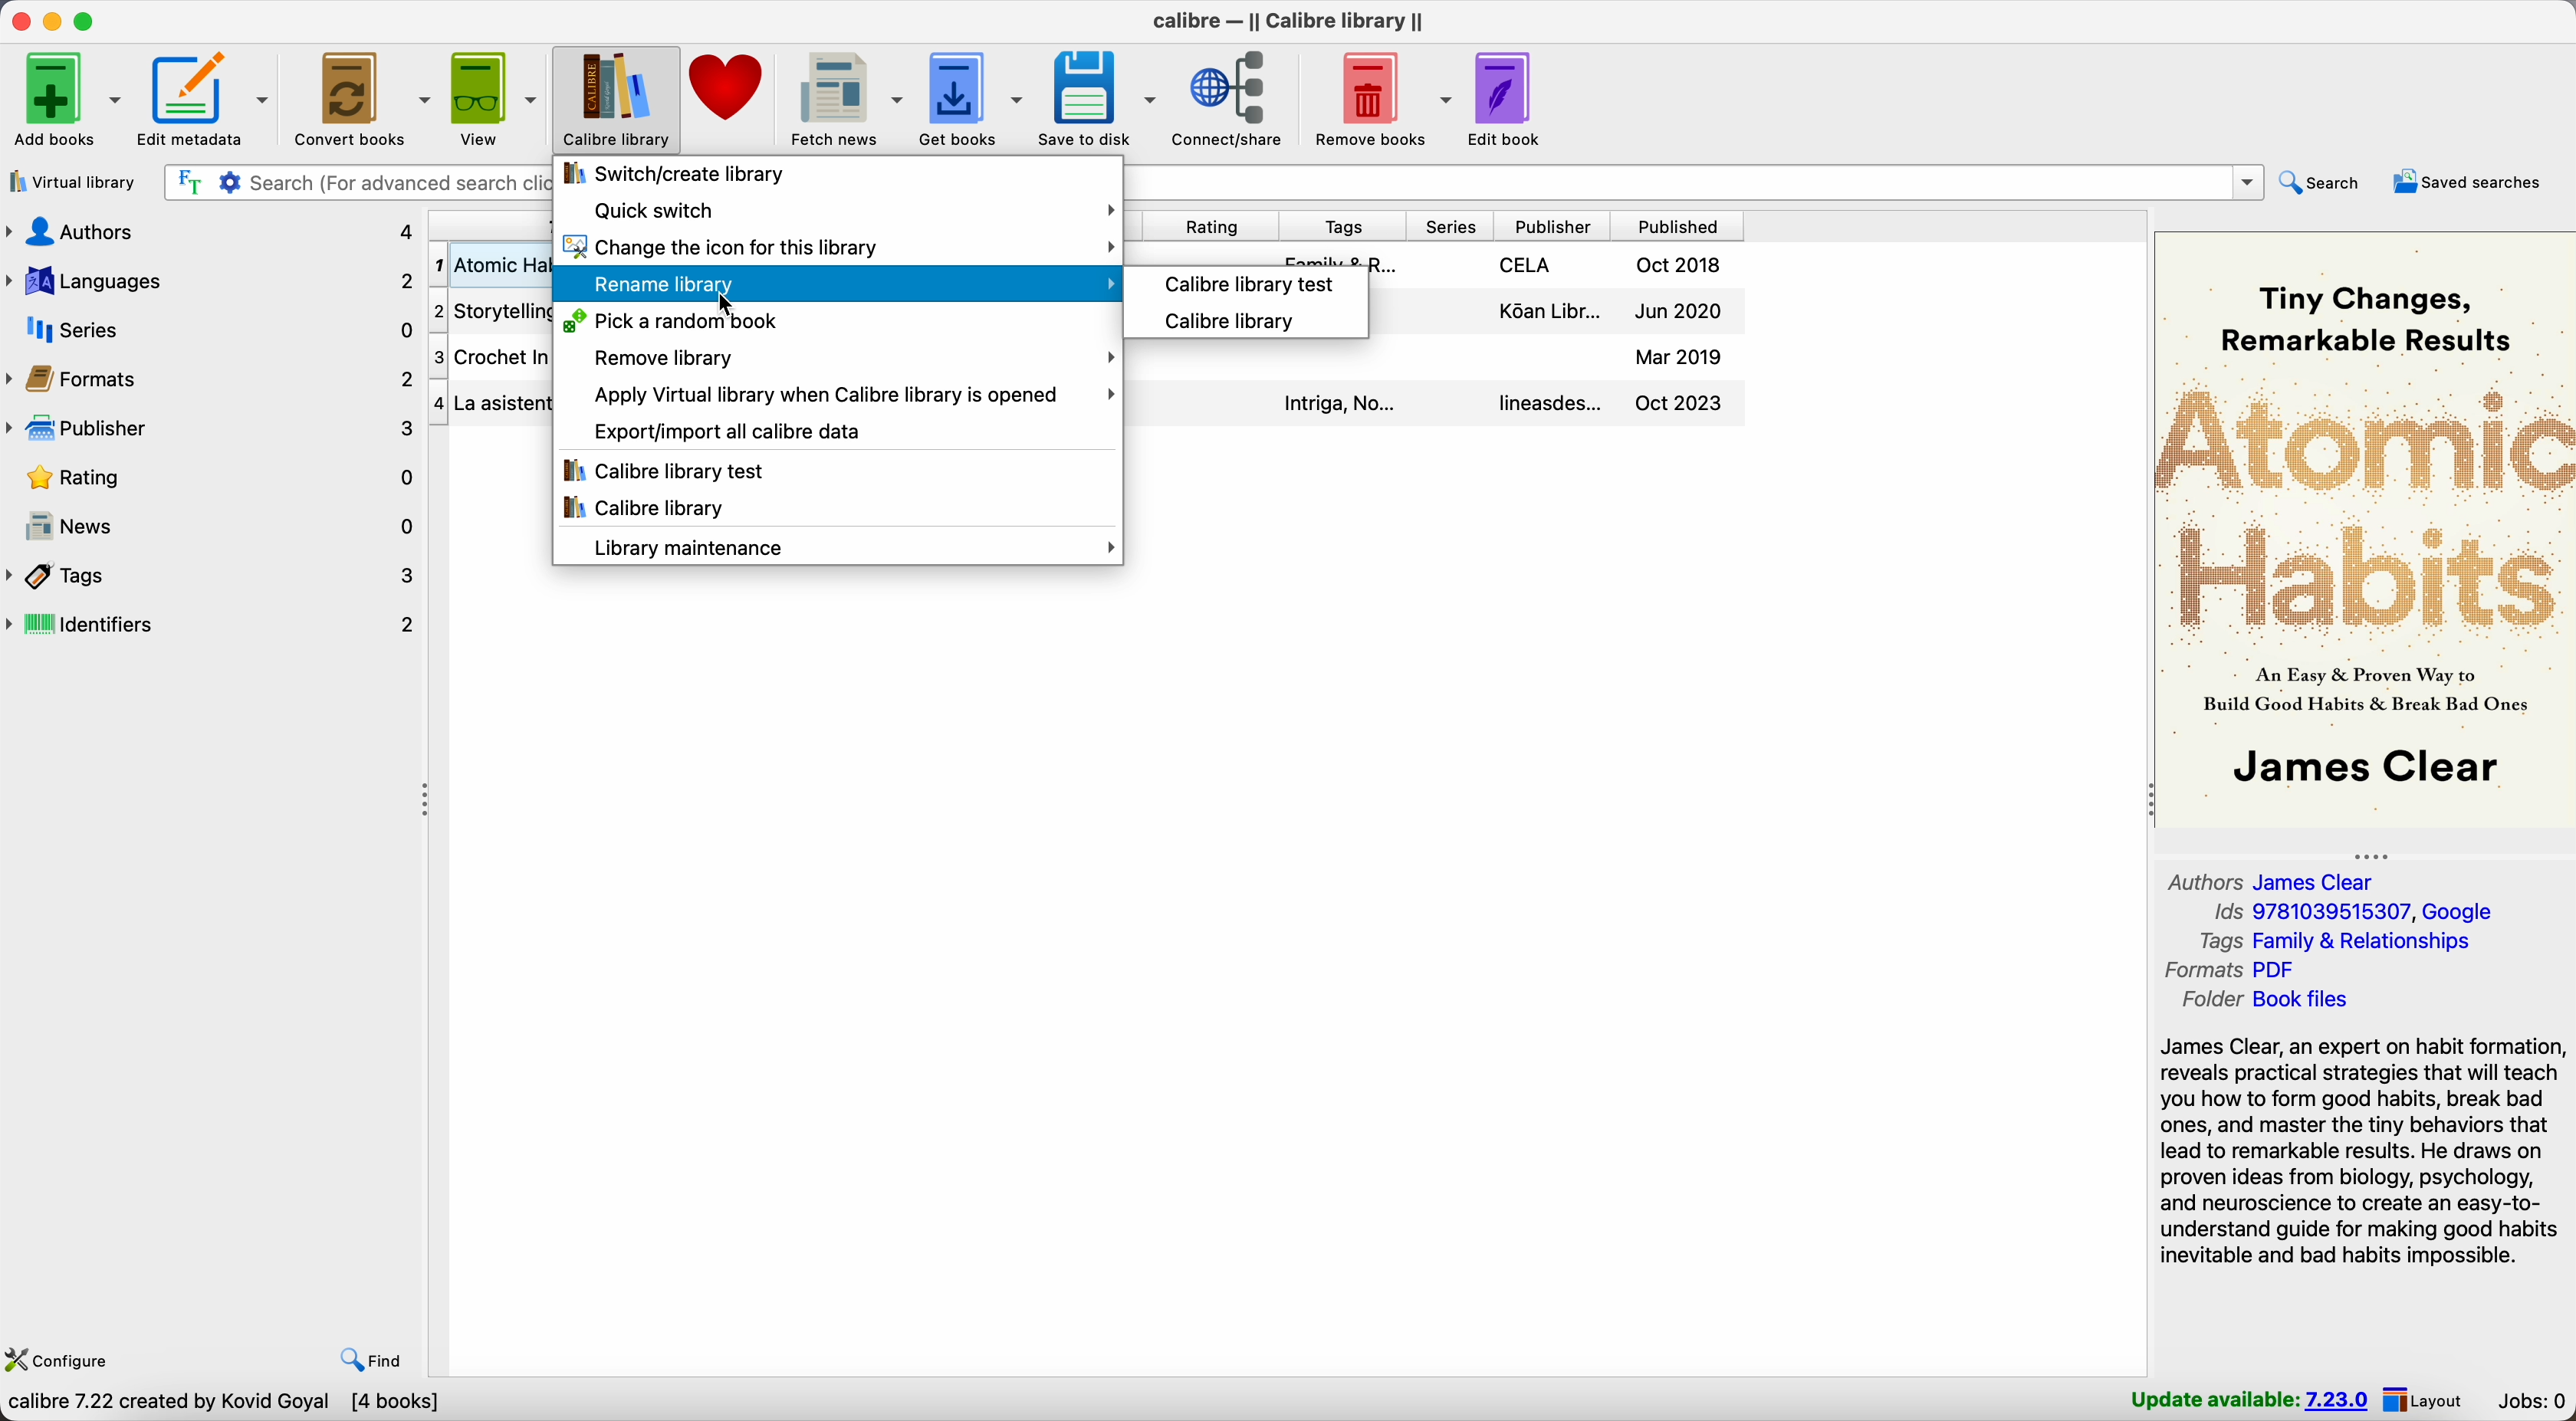 The height and width of the screenshot is (1421, 2576). I want to click on library maintenance, so click(845, 547).